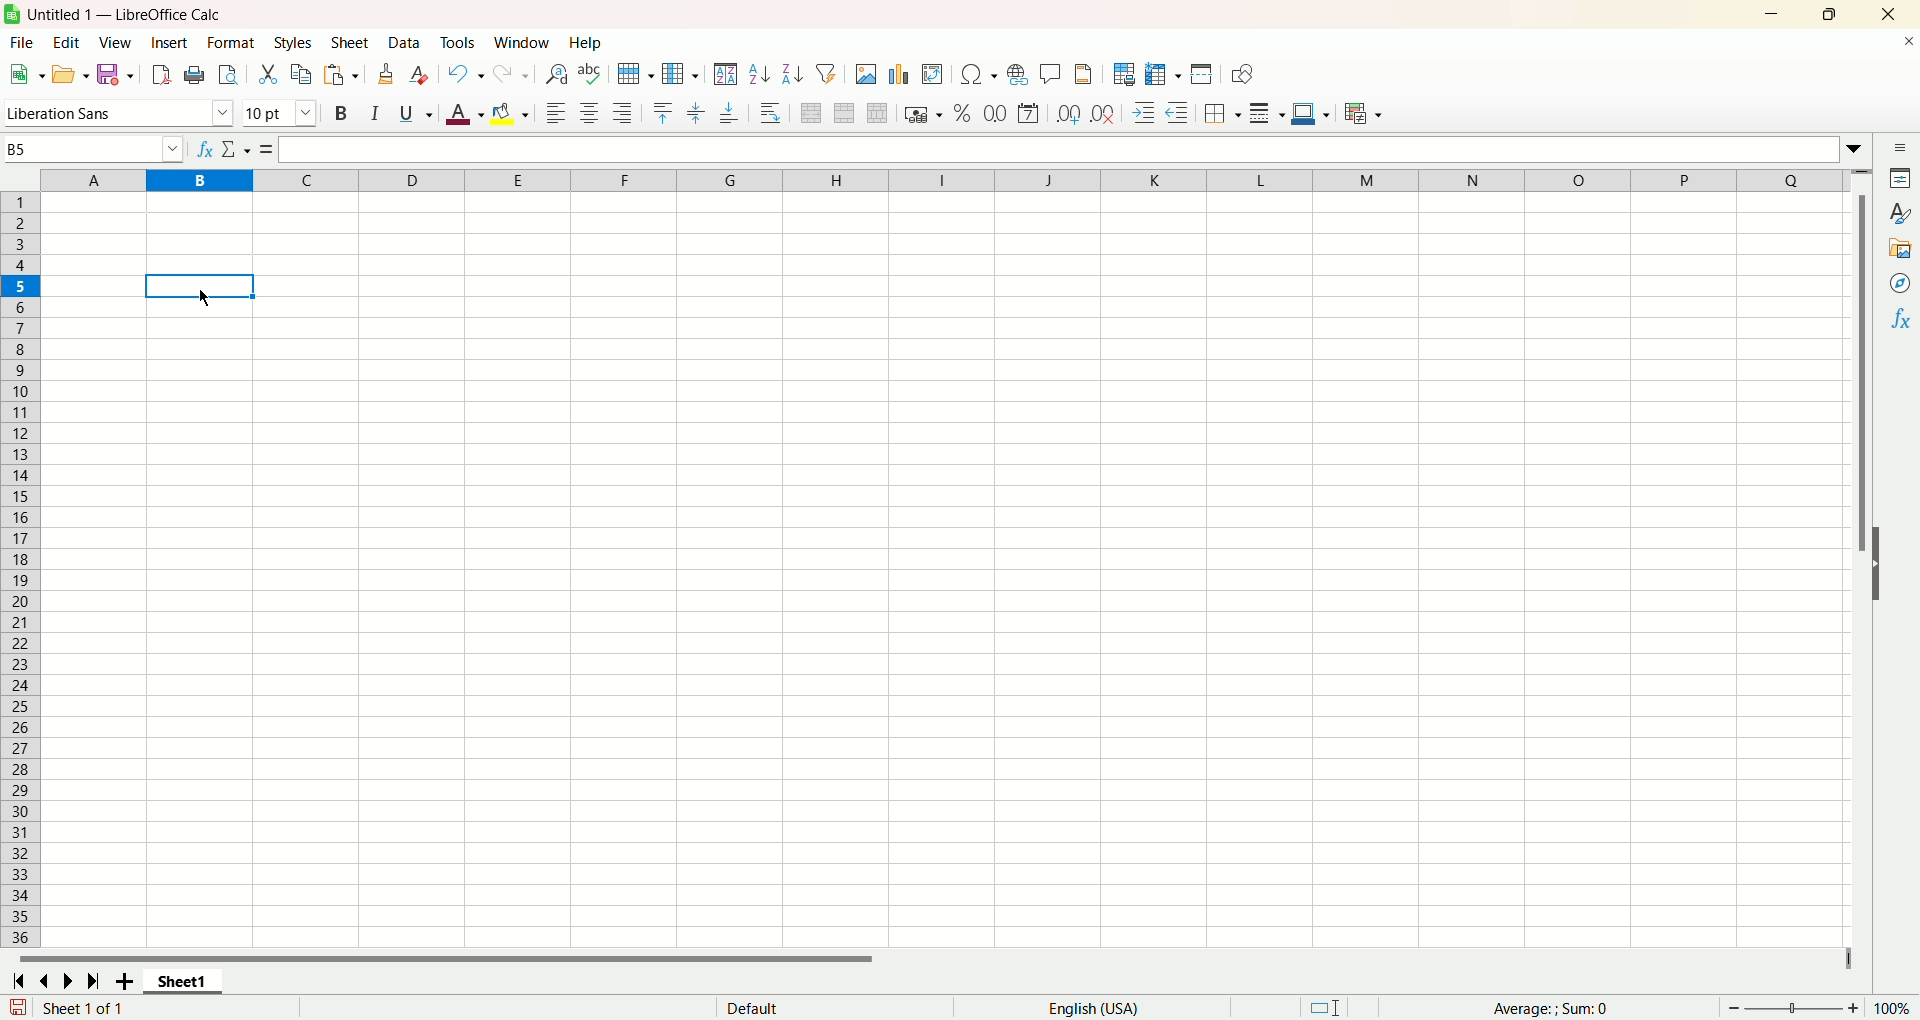 The height and width of the screenshot is (1020, 1920). I want to click on unmerge cells, so click(875, 113).